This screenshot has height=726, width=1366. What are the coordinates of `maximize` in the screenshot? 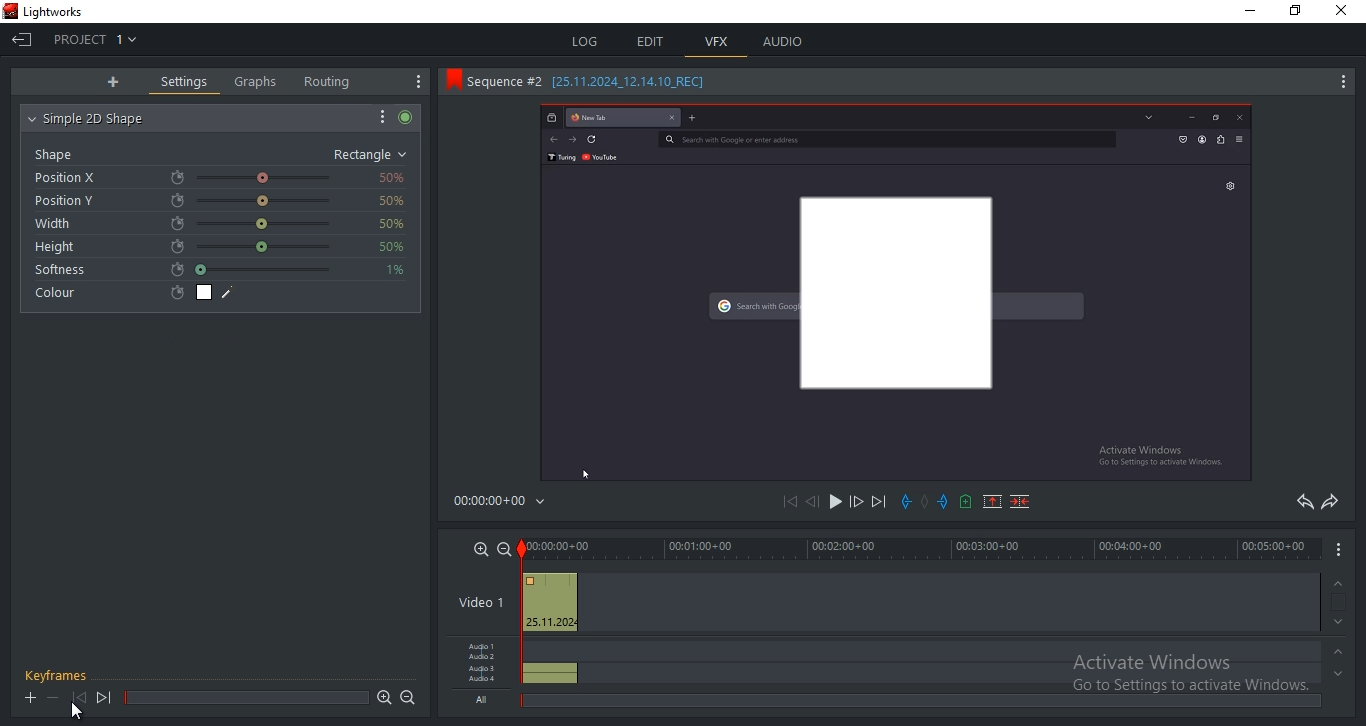 It's located at (1295, 13).